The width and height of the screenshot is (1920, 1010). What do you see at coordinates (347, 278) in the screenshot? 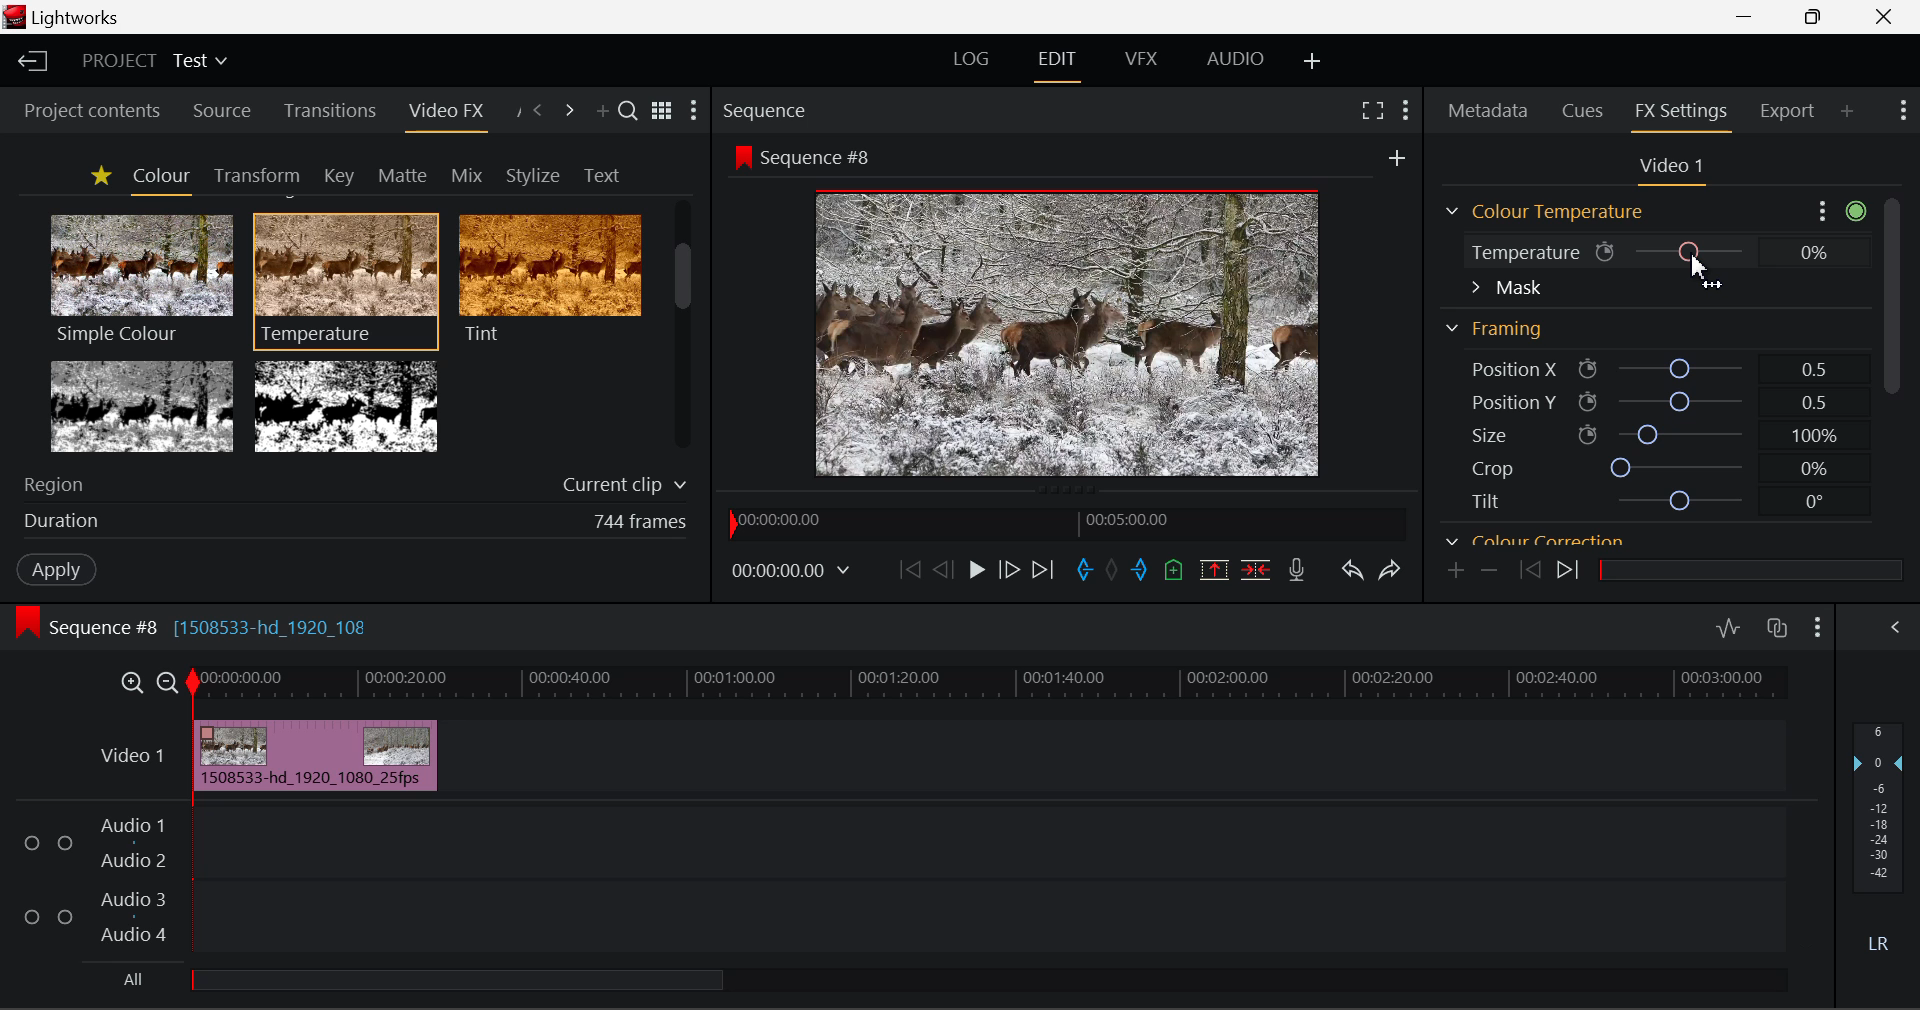
I see `Temperature` at bounding box center [347, 278].